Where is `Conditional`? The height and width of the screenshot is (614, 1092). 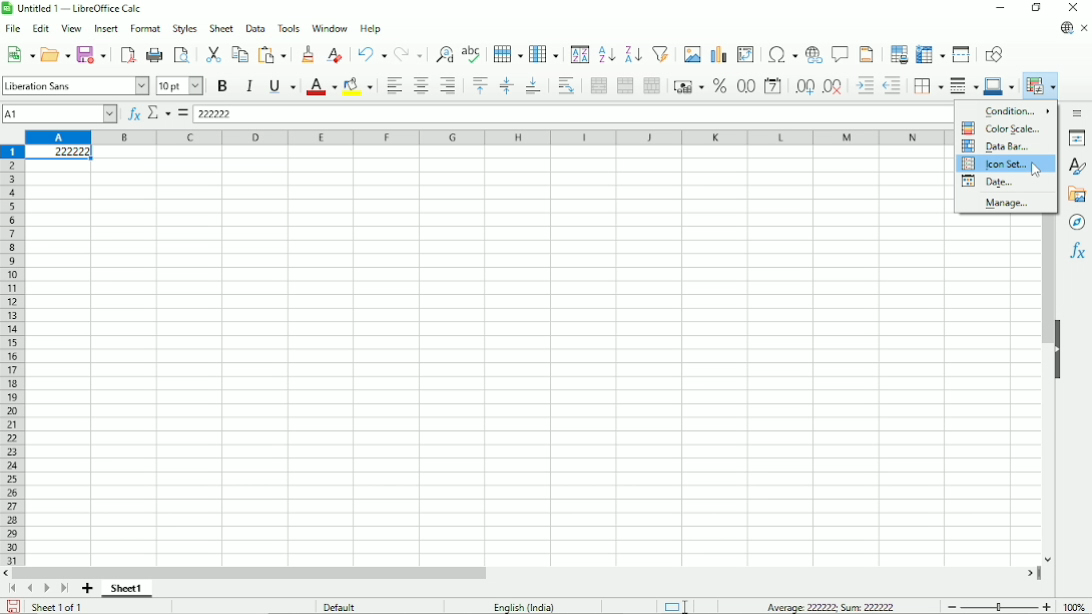 Conditional is located at coordinates (1039, 86).